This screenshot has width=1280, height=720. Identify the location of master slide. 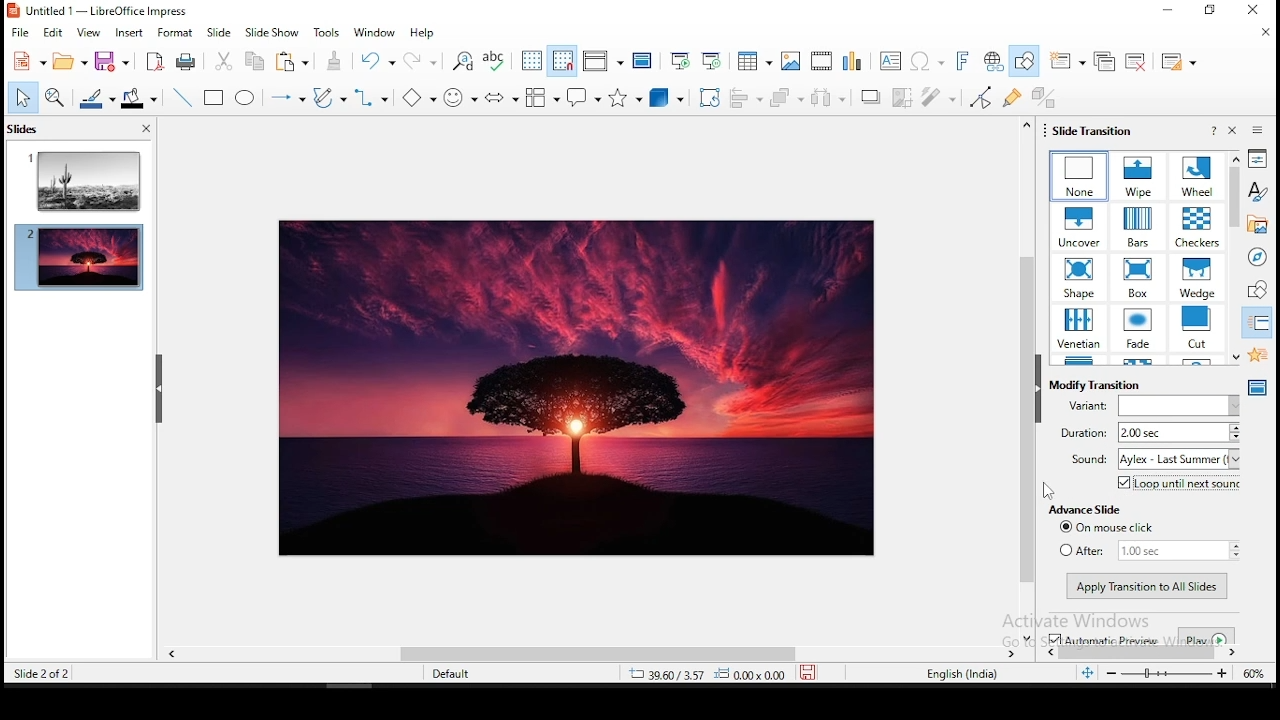
(643, 63).